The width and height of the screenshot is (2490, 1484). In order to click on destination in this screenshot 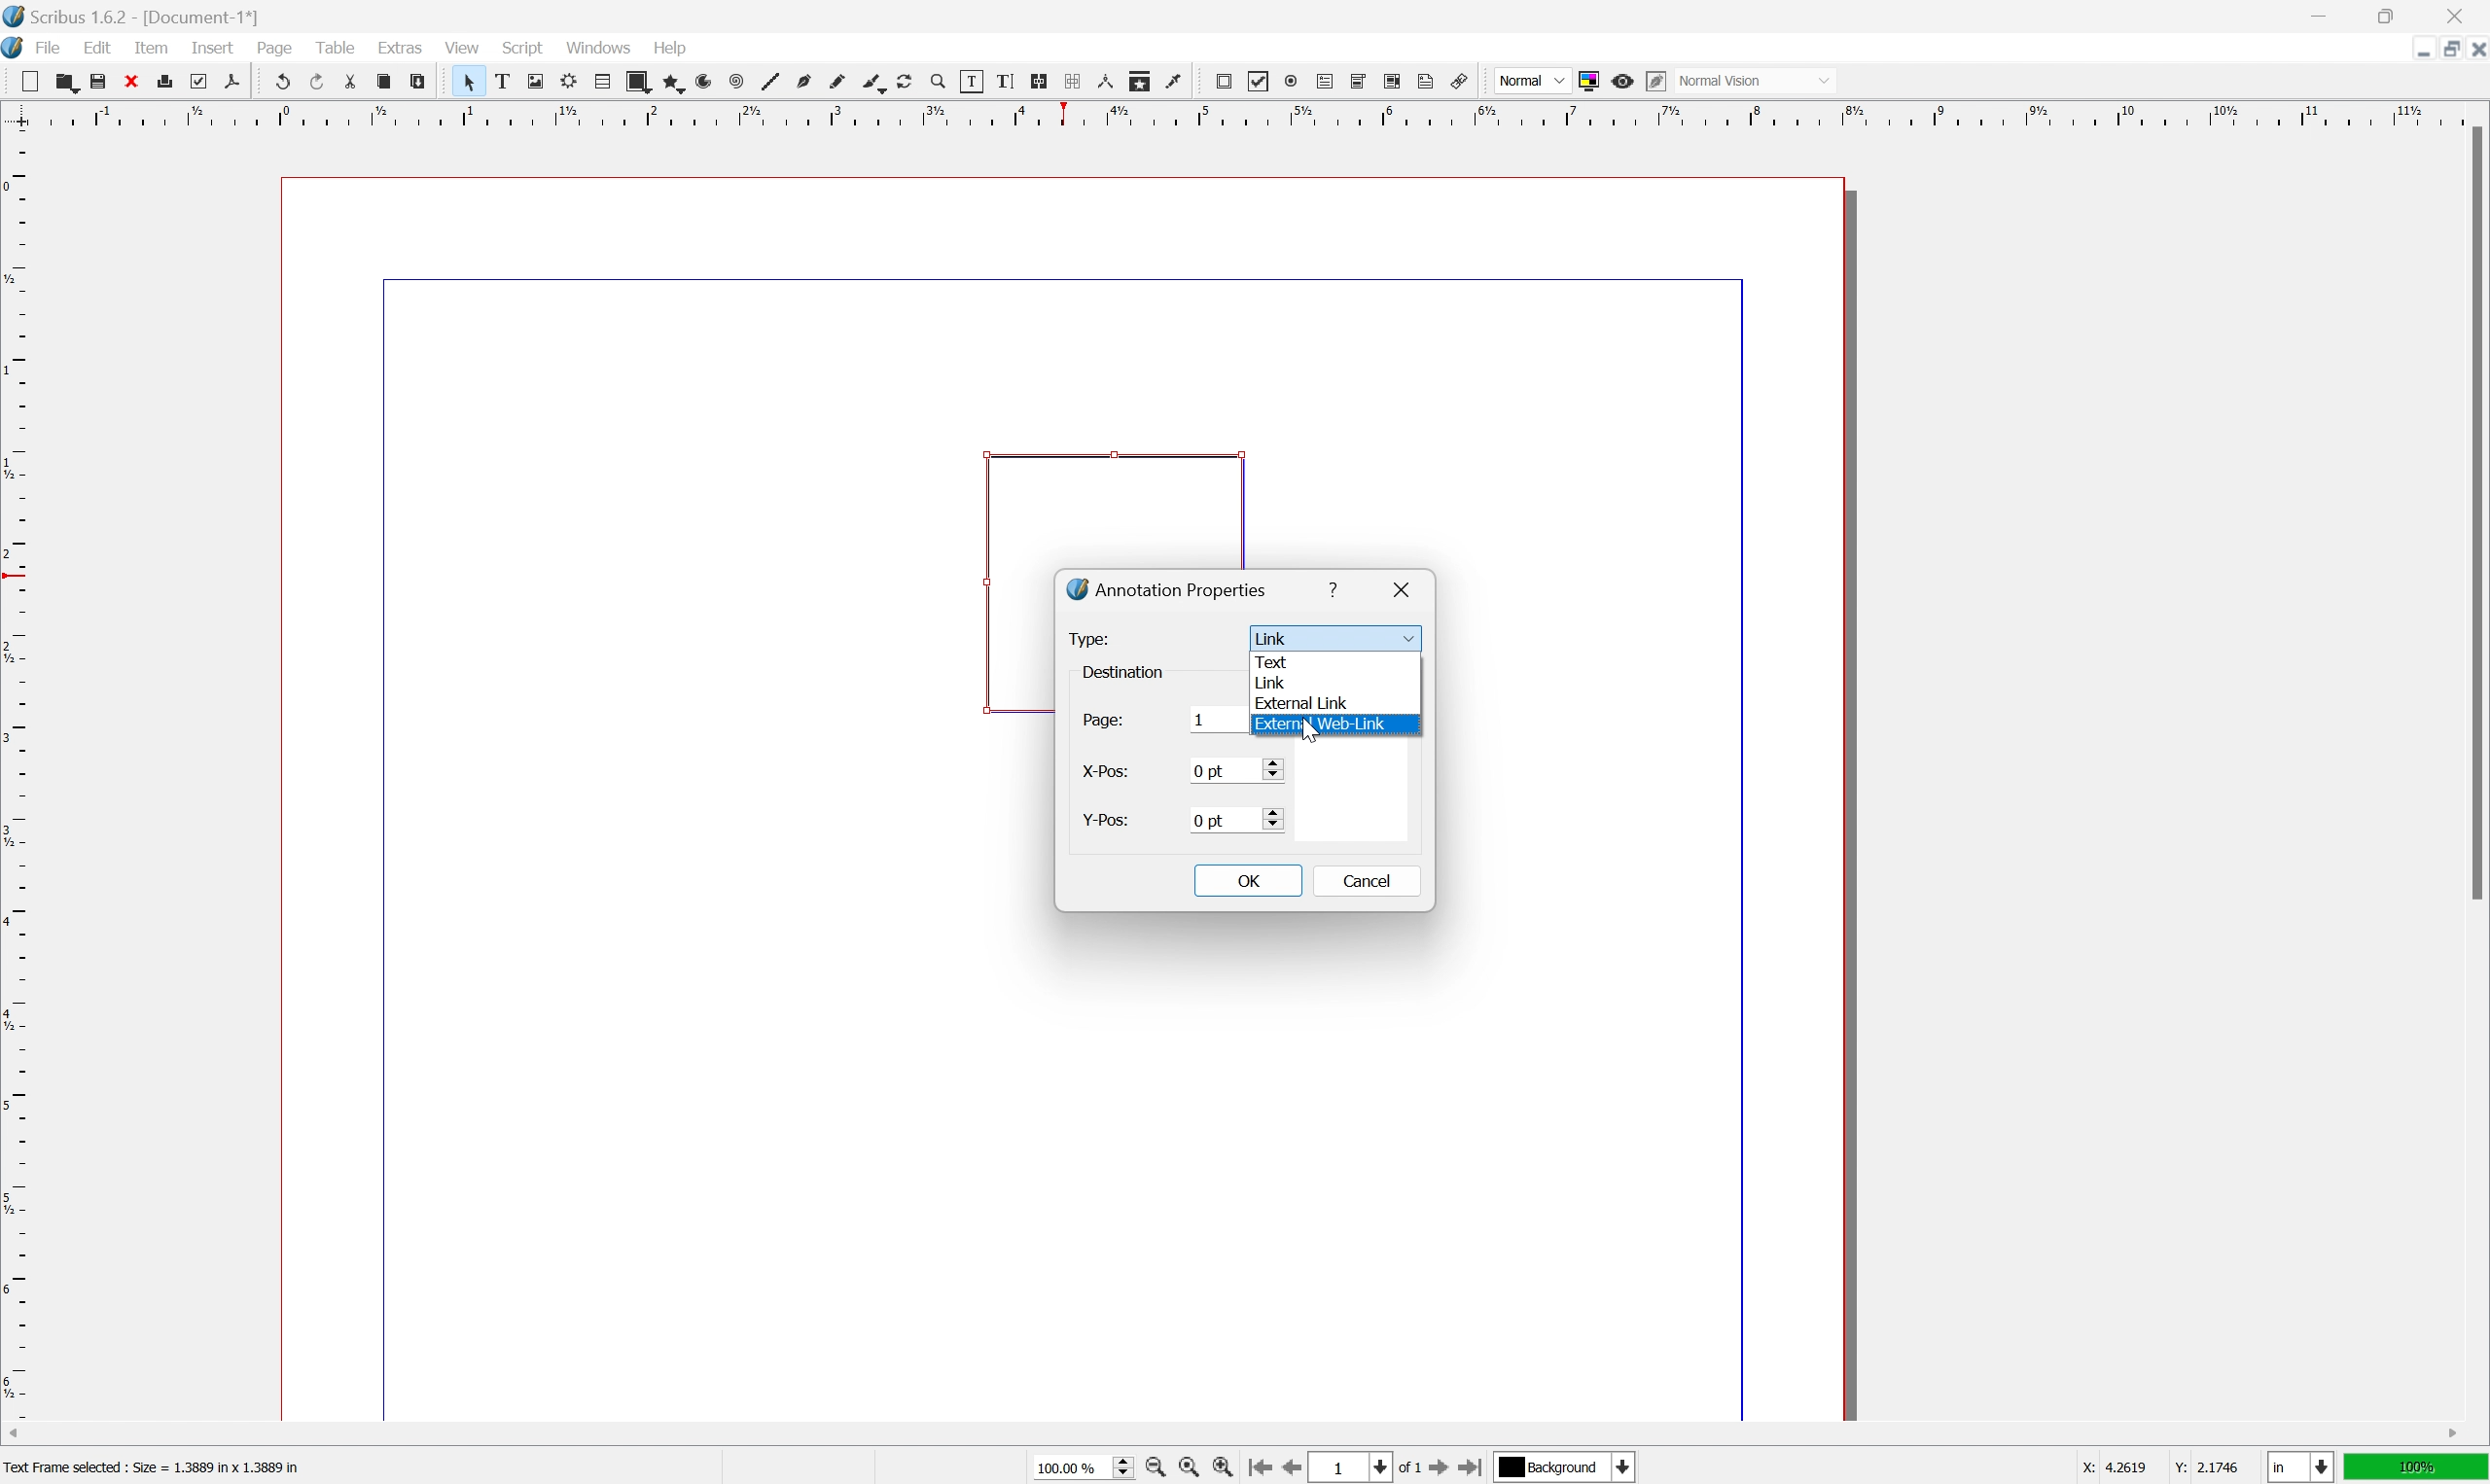, I will do `click(1128, 670)`.